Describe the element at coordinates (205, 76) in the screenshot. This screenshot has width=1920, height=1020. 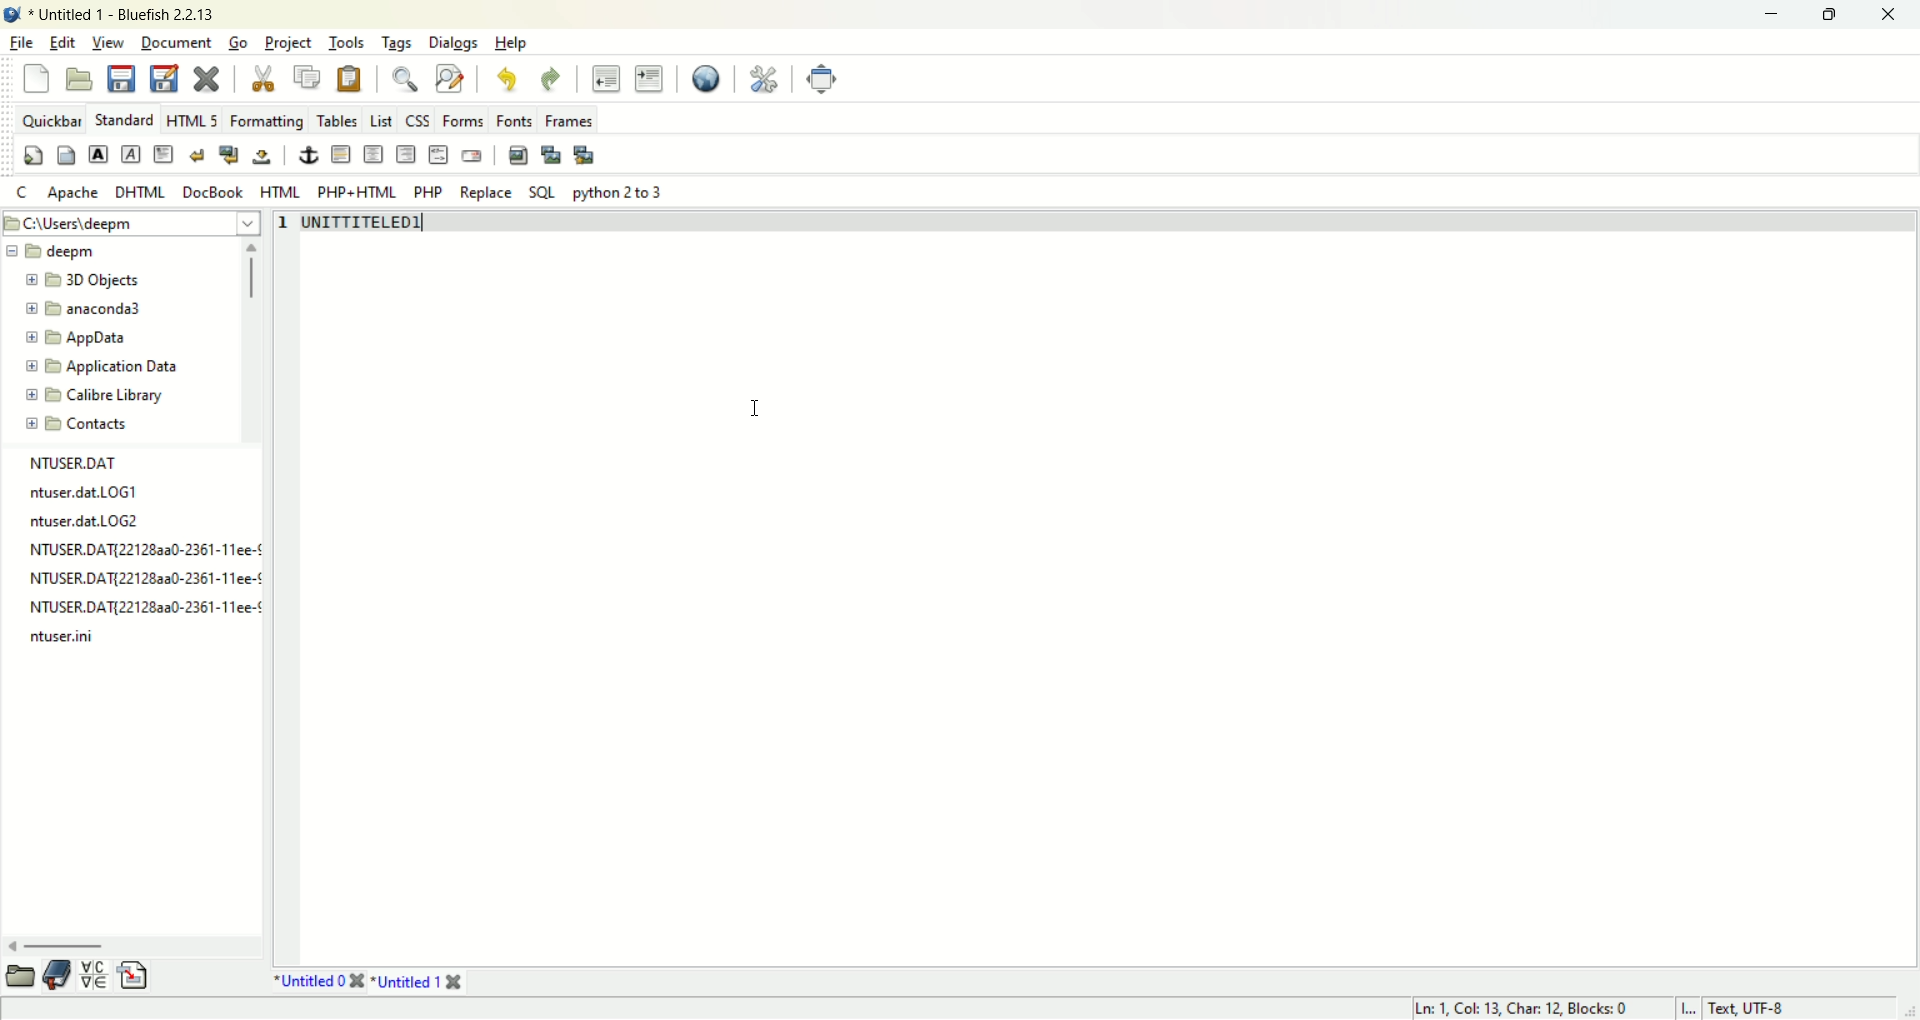
I see `close` at that location.